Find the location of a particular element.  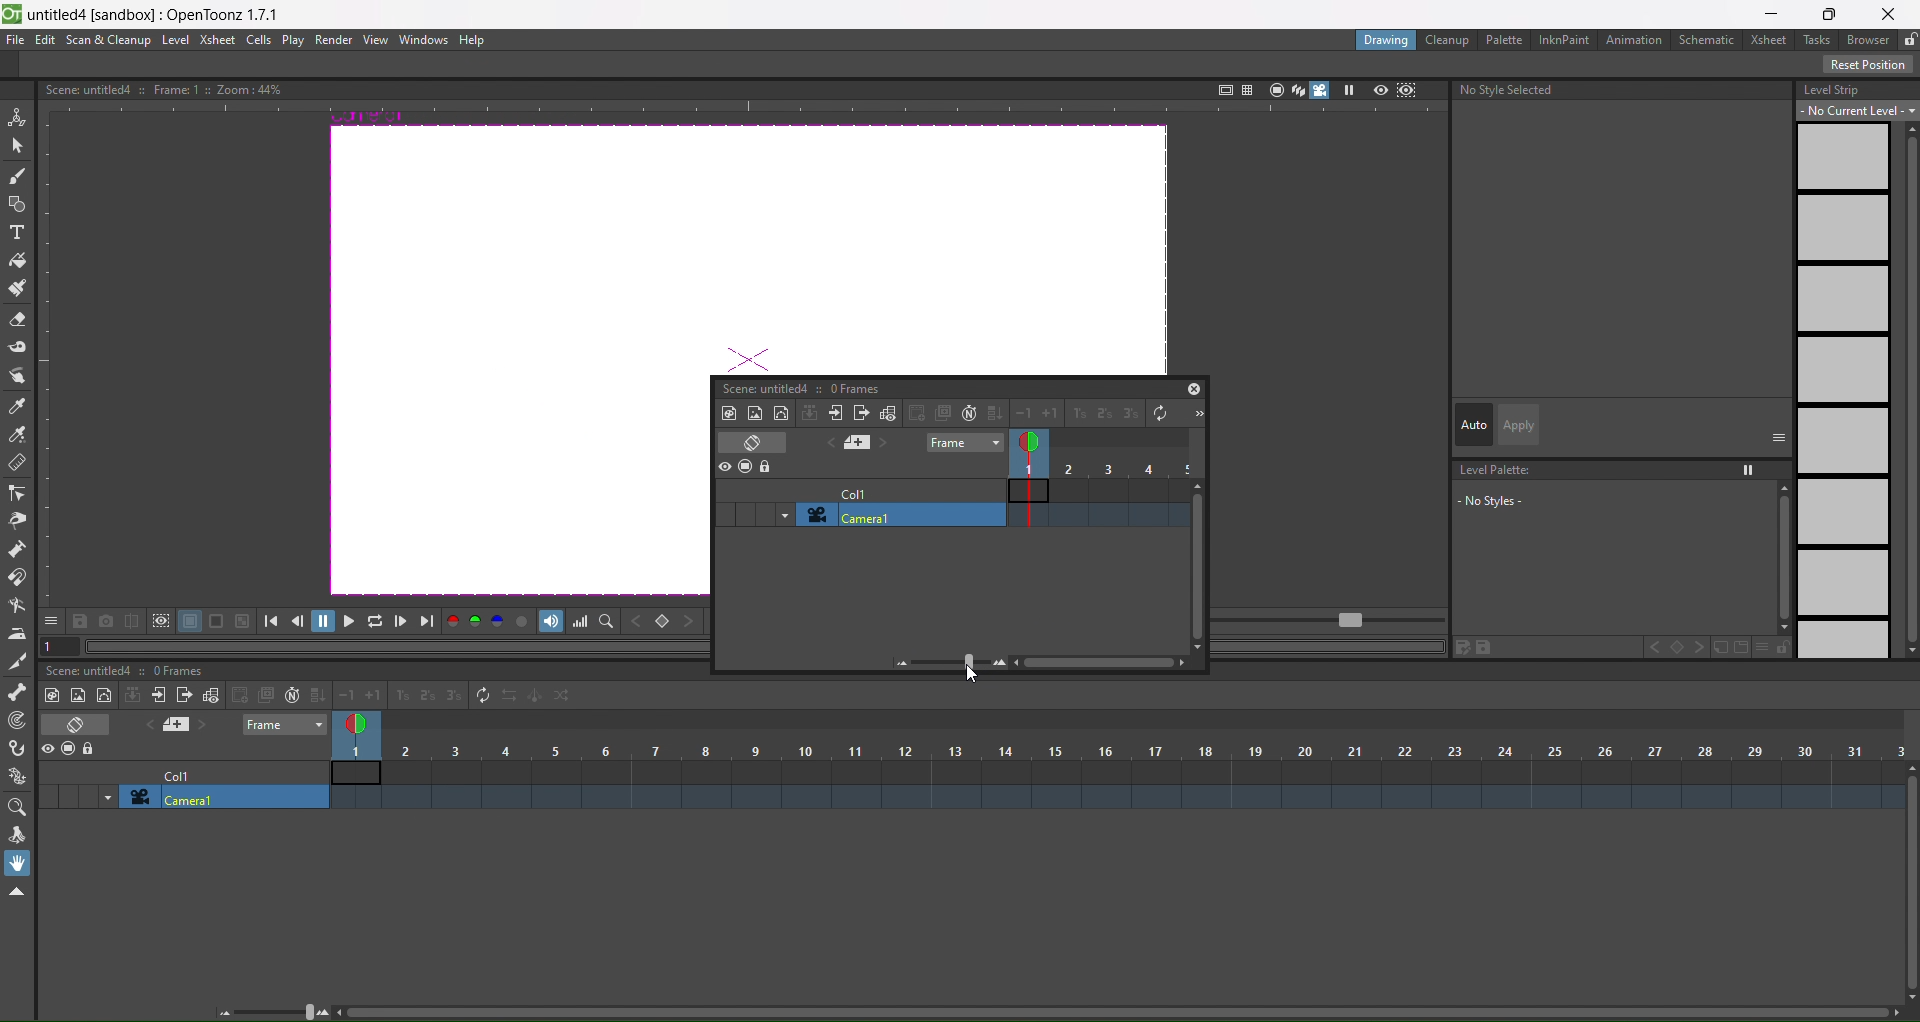

xsheet is located at coordinates (216, 39).